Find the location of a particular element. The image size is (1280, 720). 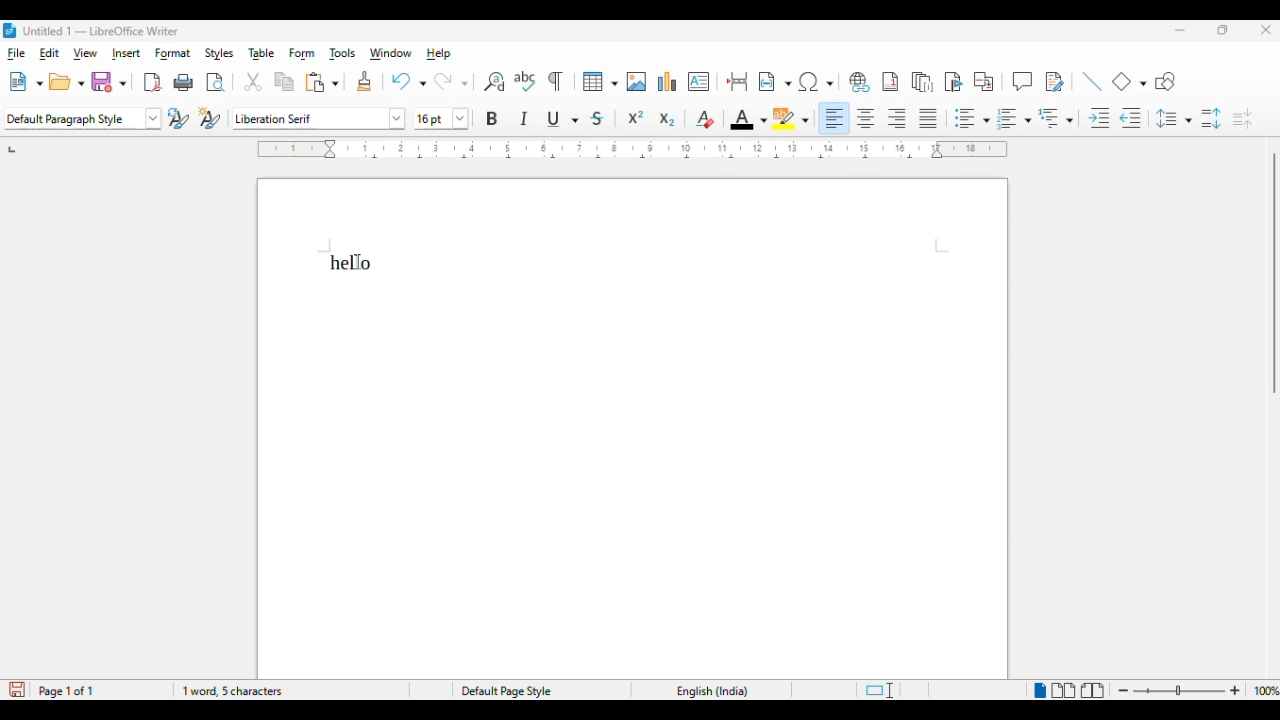

insert special characters is located at coordinates (817, 82).